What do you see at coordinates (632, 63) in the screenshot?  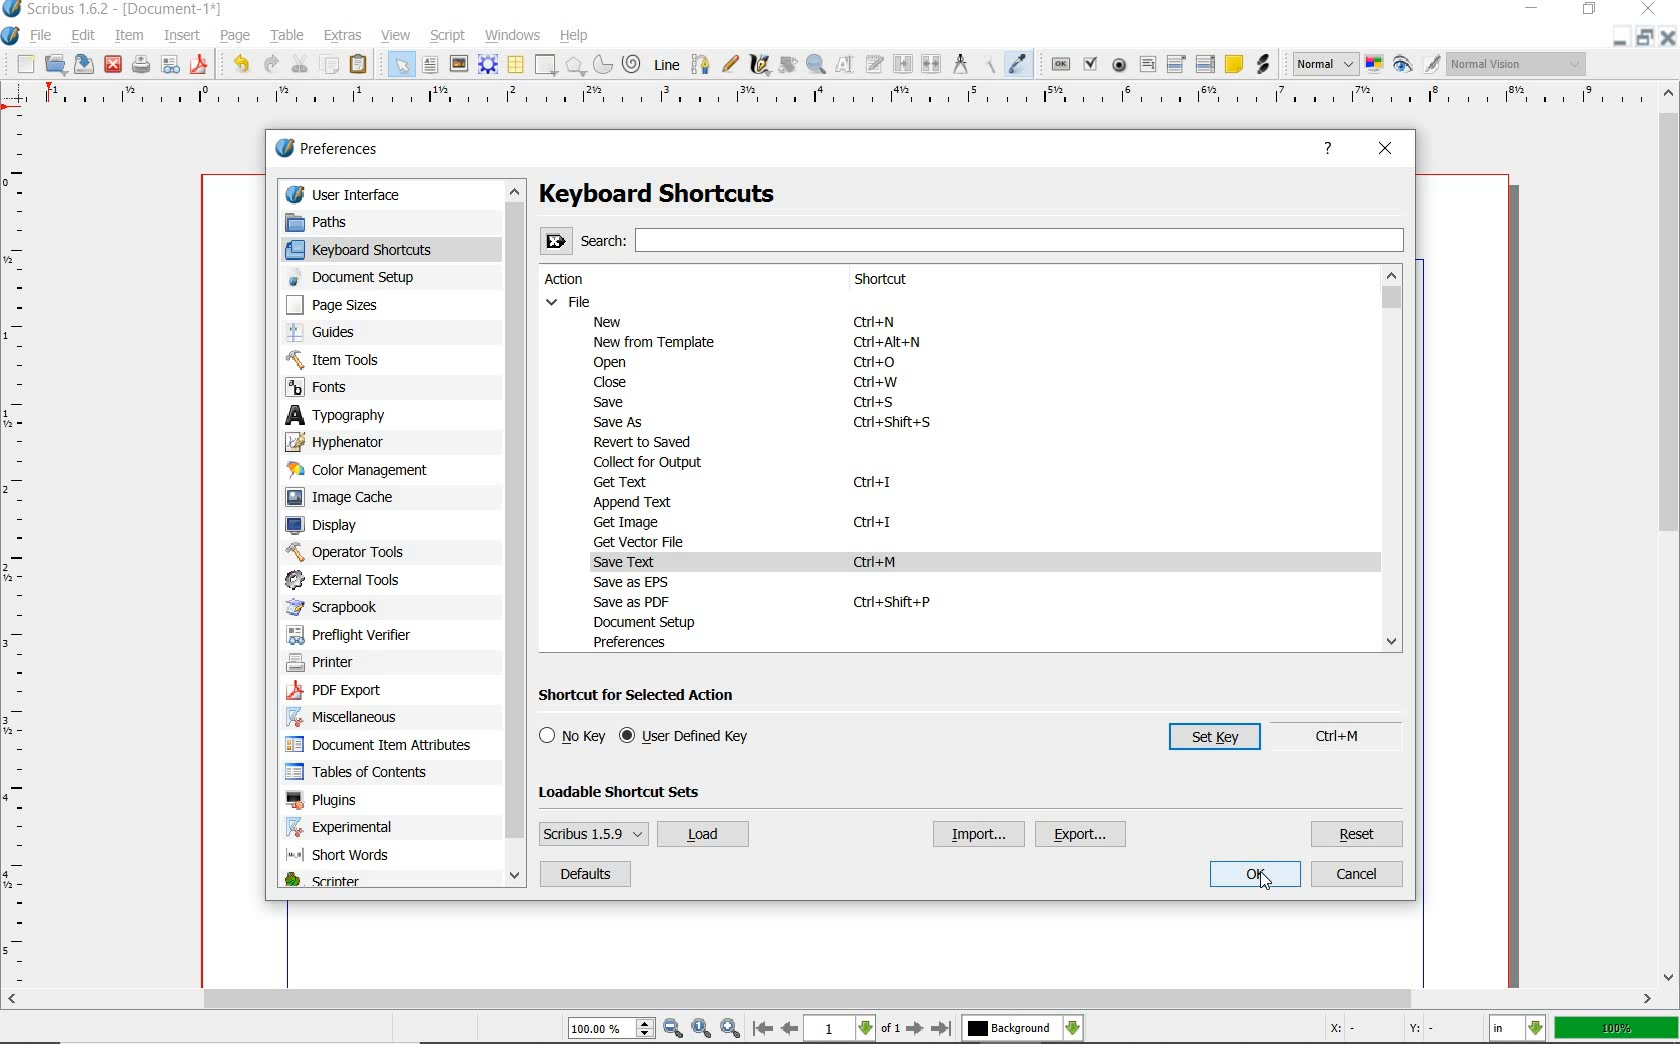 I see `spiral` at bounding box center [632, 63].